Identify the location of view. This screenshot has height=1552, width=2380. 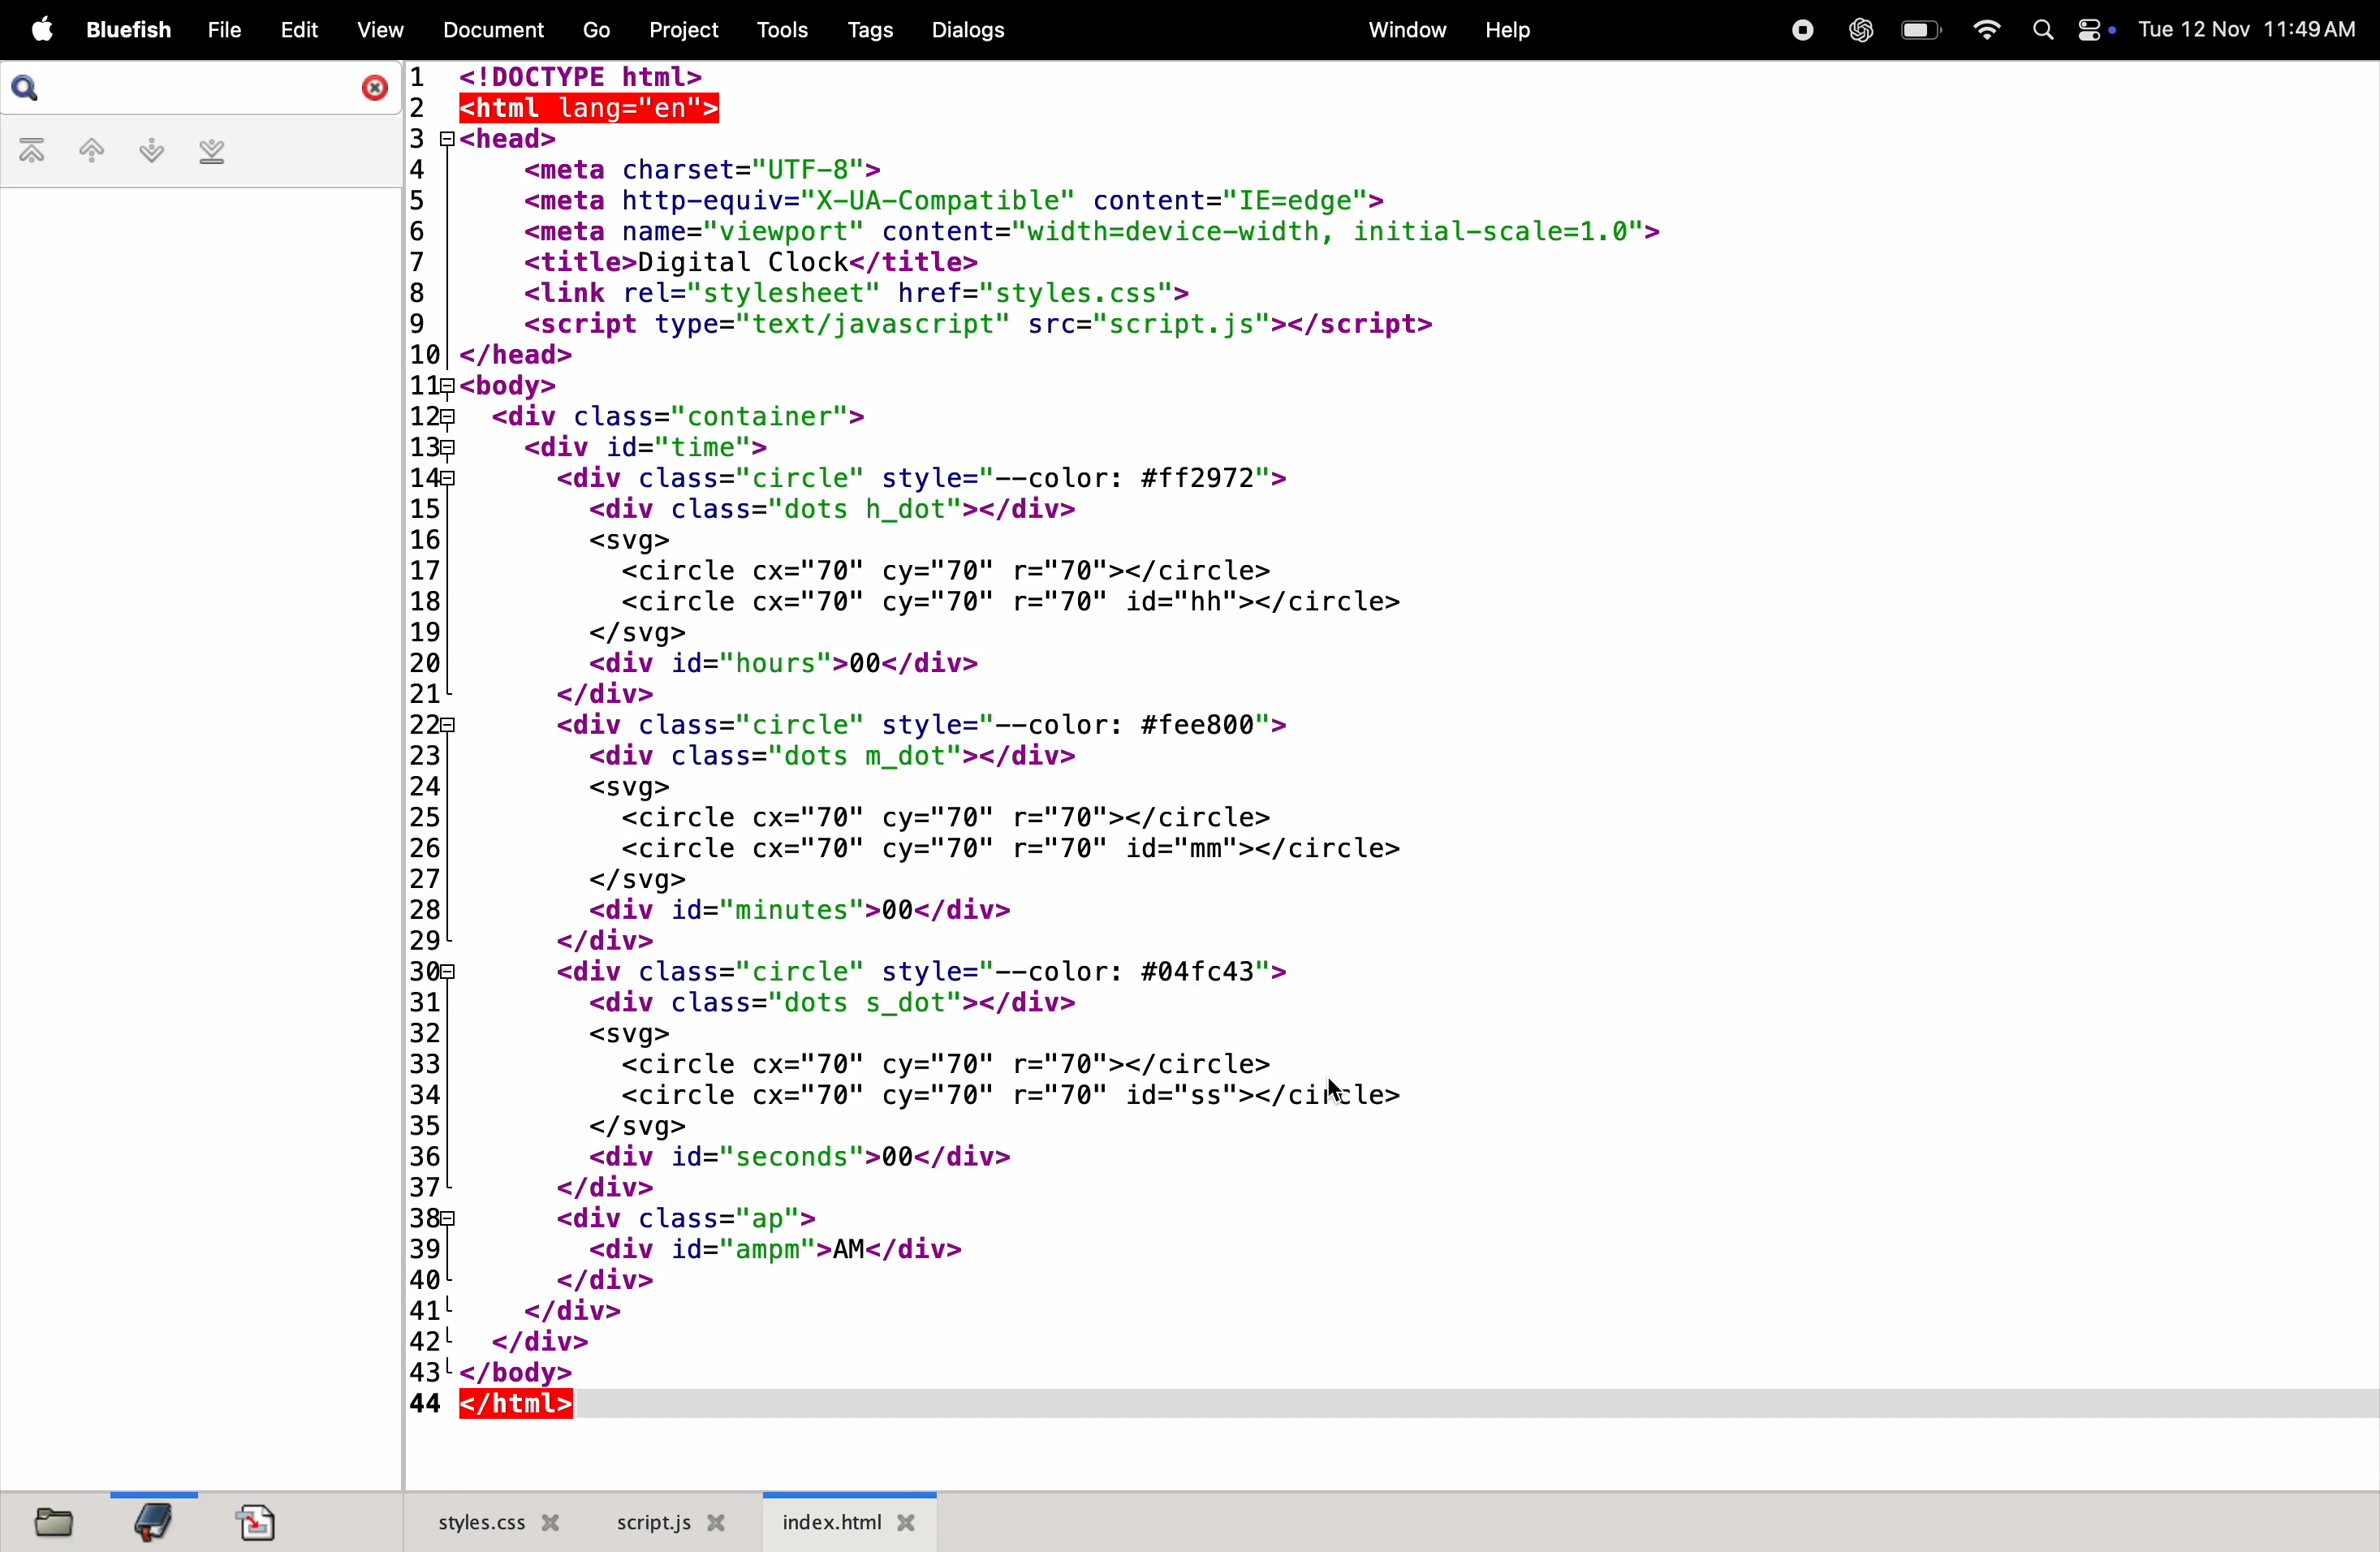
(374, 30).